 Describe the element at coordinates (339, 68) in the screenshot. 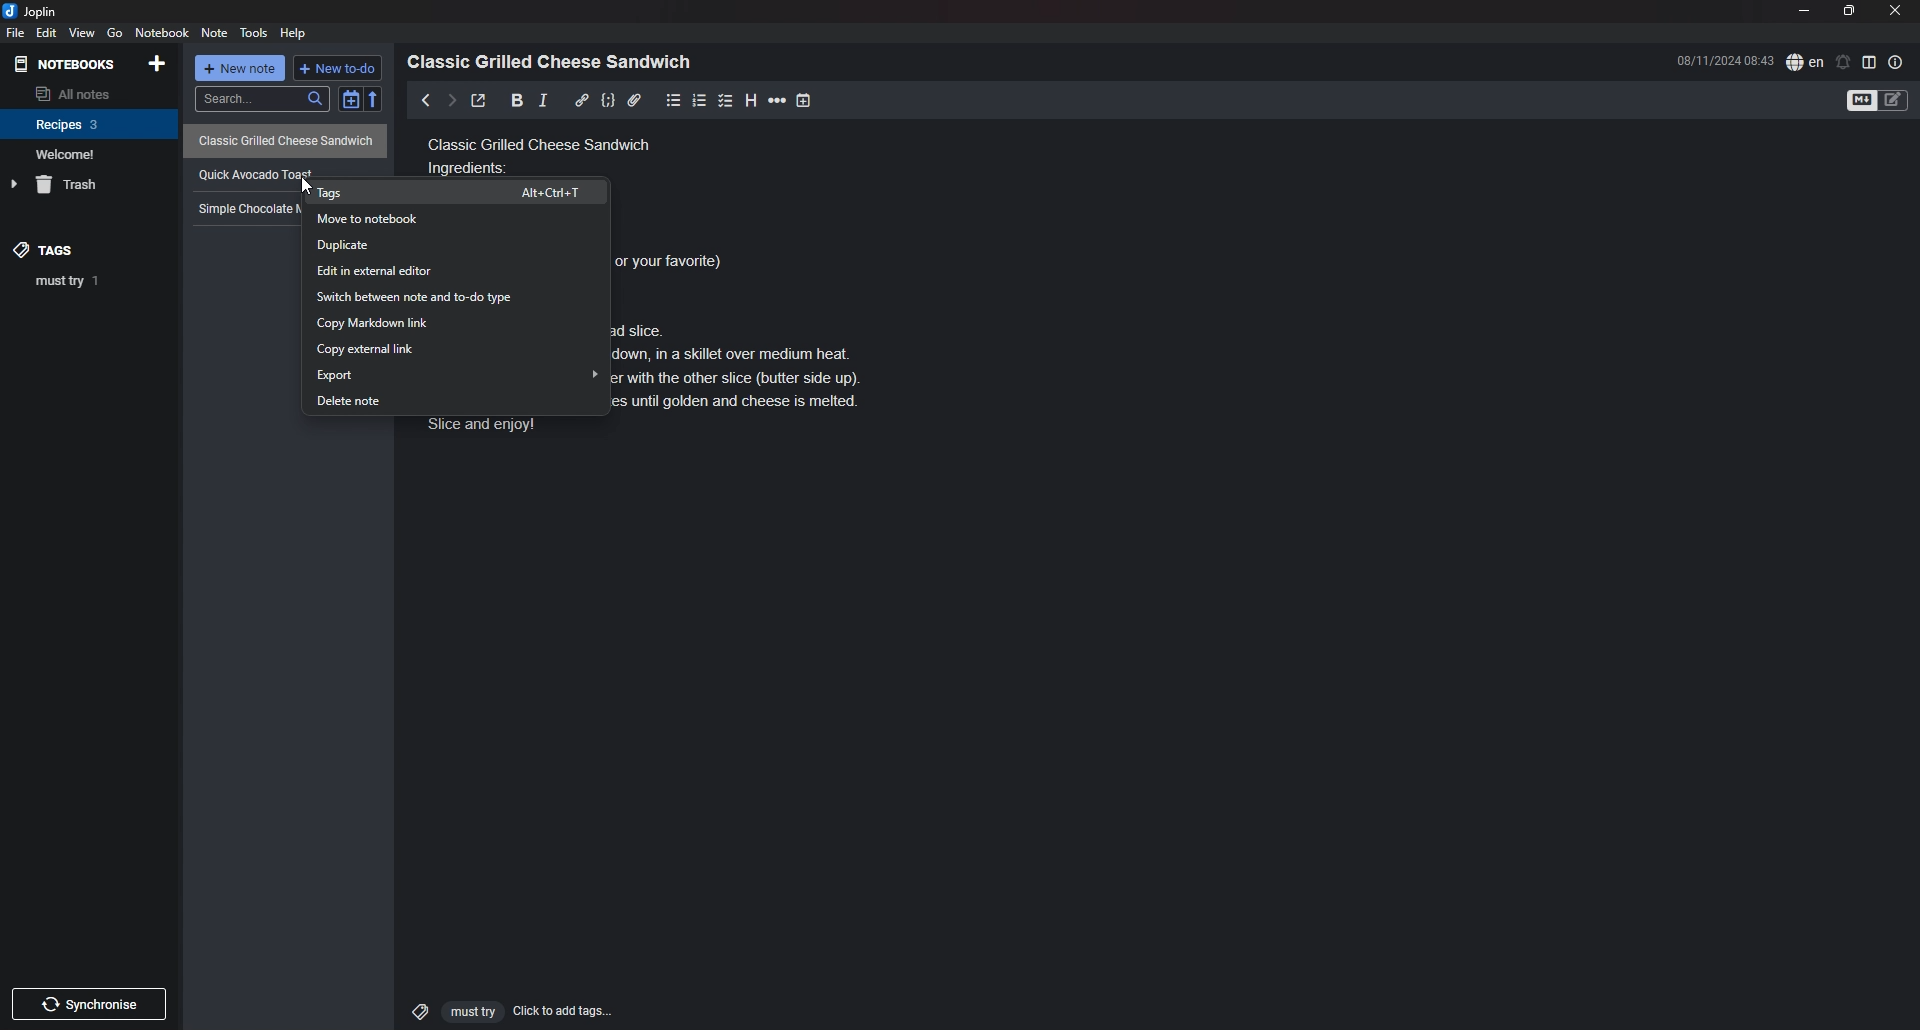

I see `new todo` at that location.